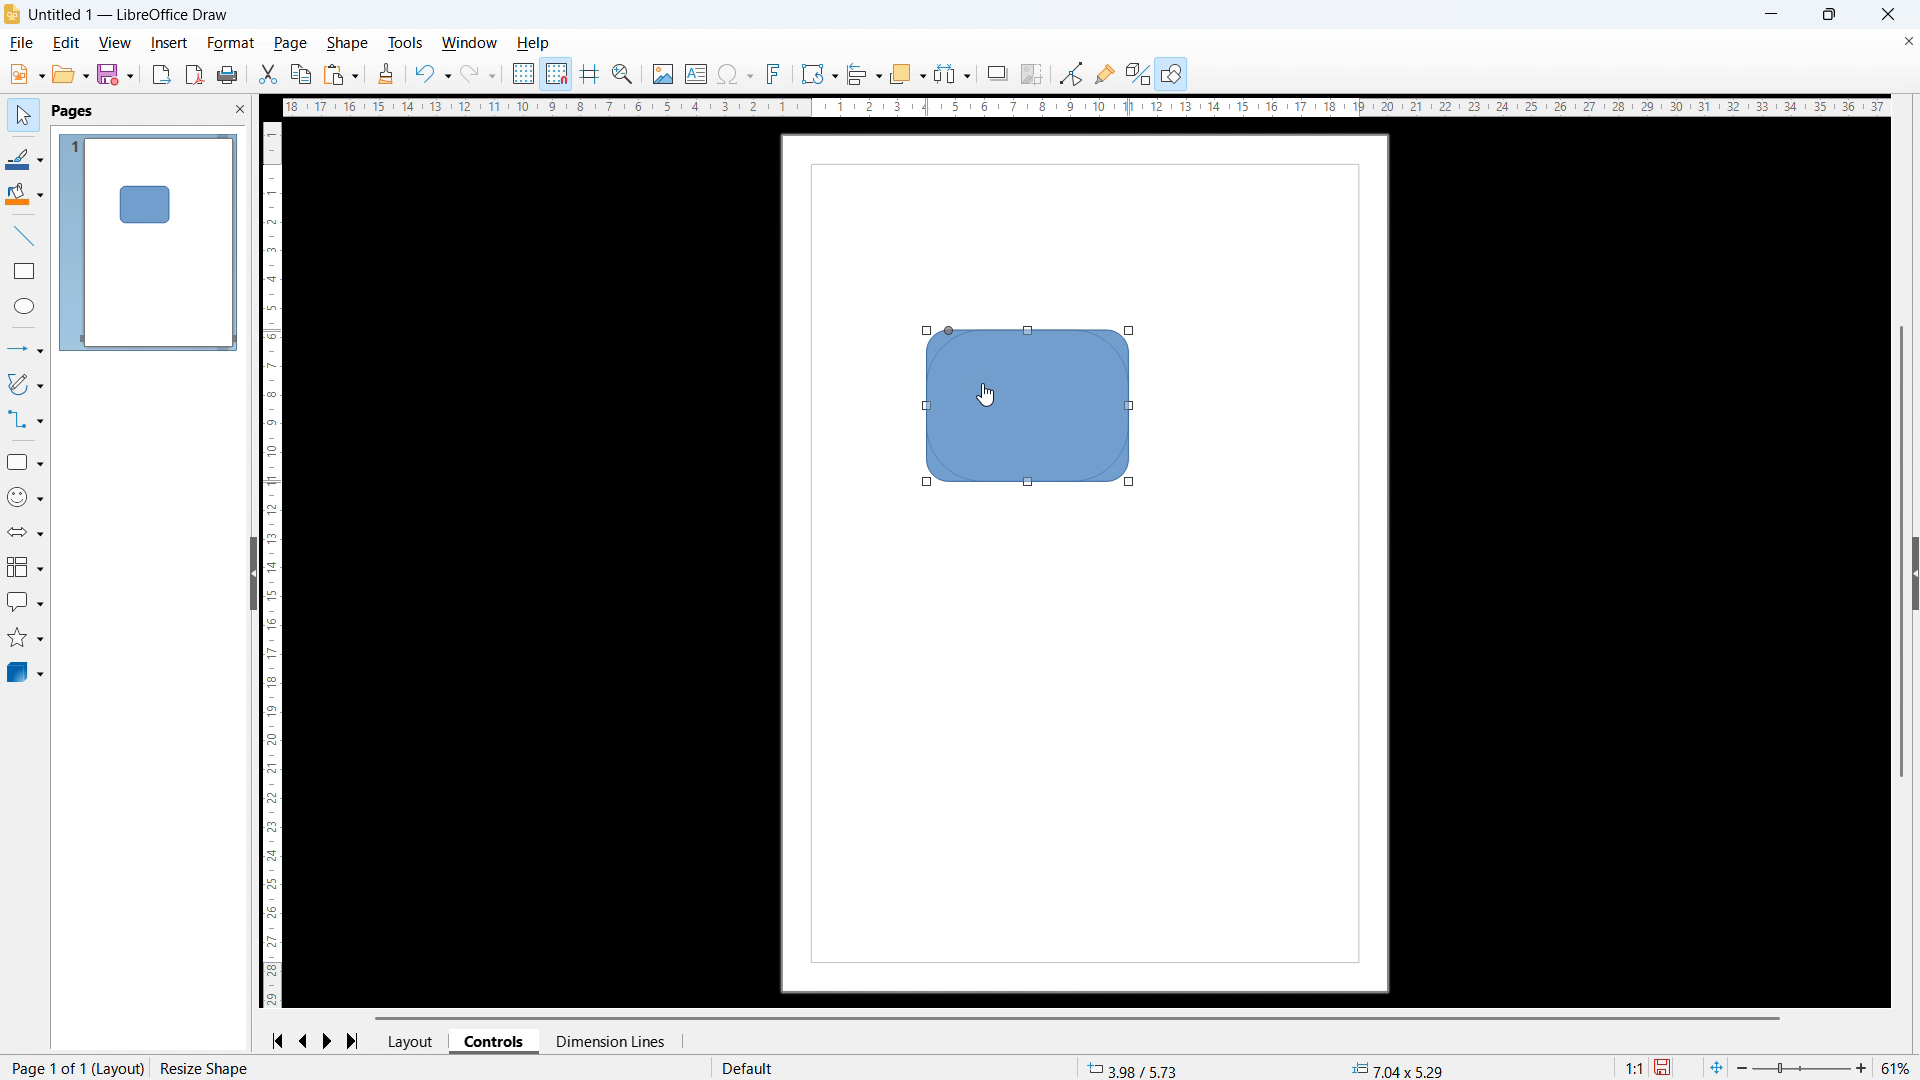 The height and width of the screenshot is (1080, 1920). What do you see at coordinates (413, 1041) in the screenshot?
I see `Layout ` at bounding box center [413, 1041].